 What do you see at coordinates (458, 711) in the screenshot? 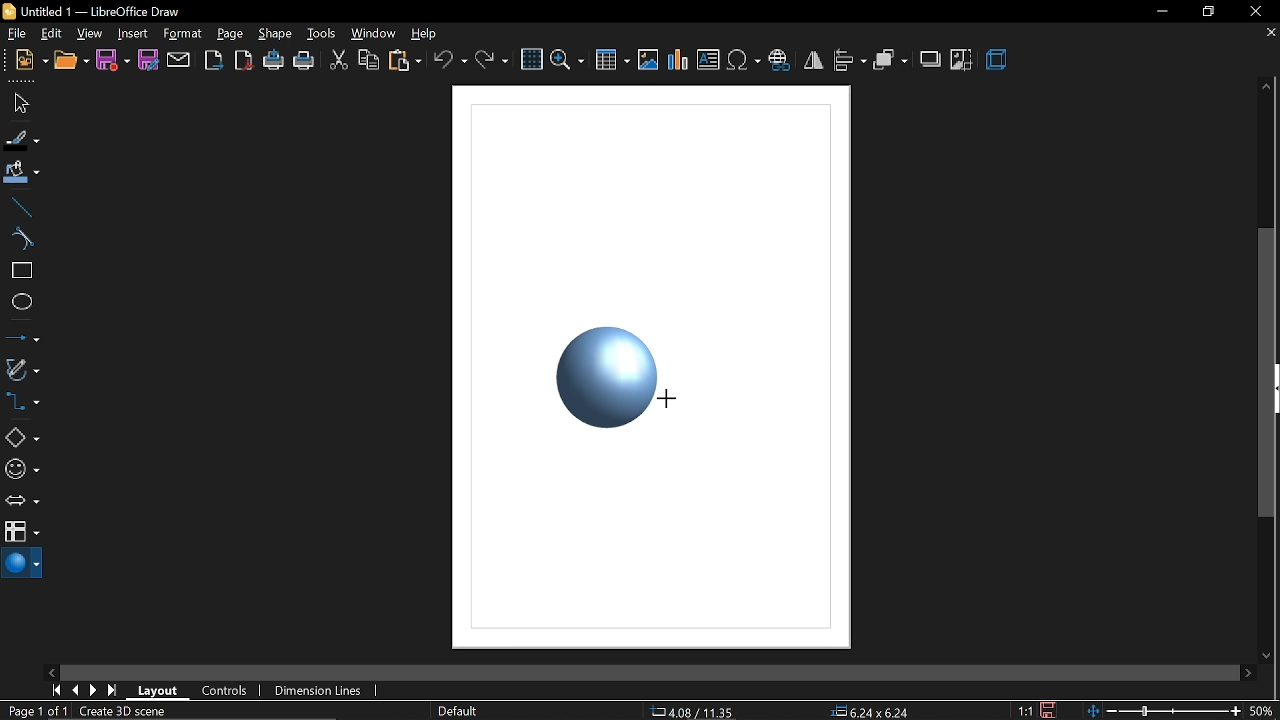
I see `page style` at bounding box center [458, 711].